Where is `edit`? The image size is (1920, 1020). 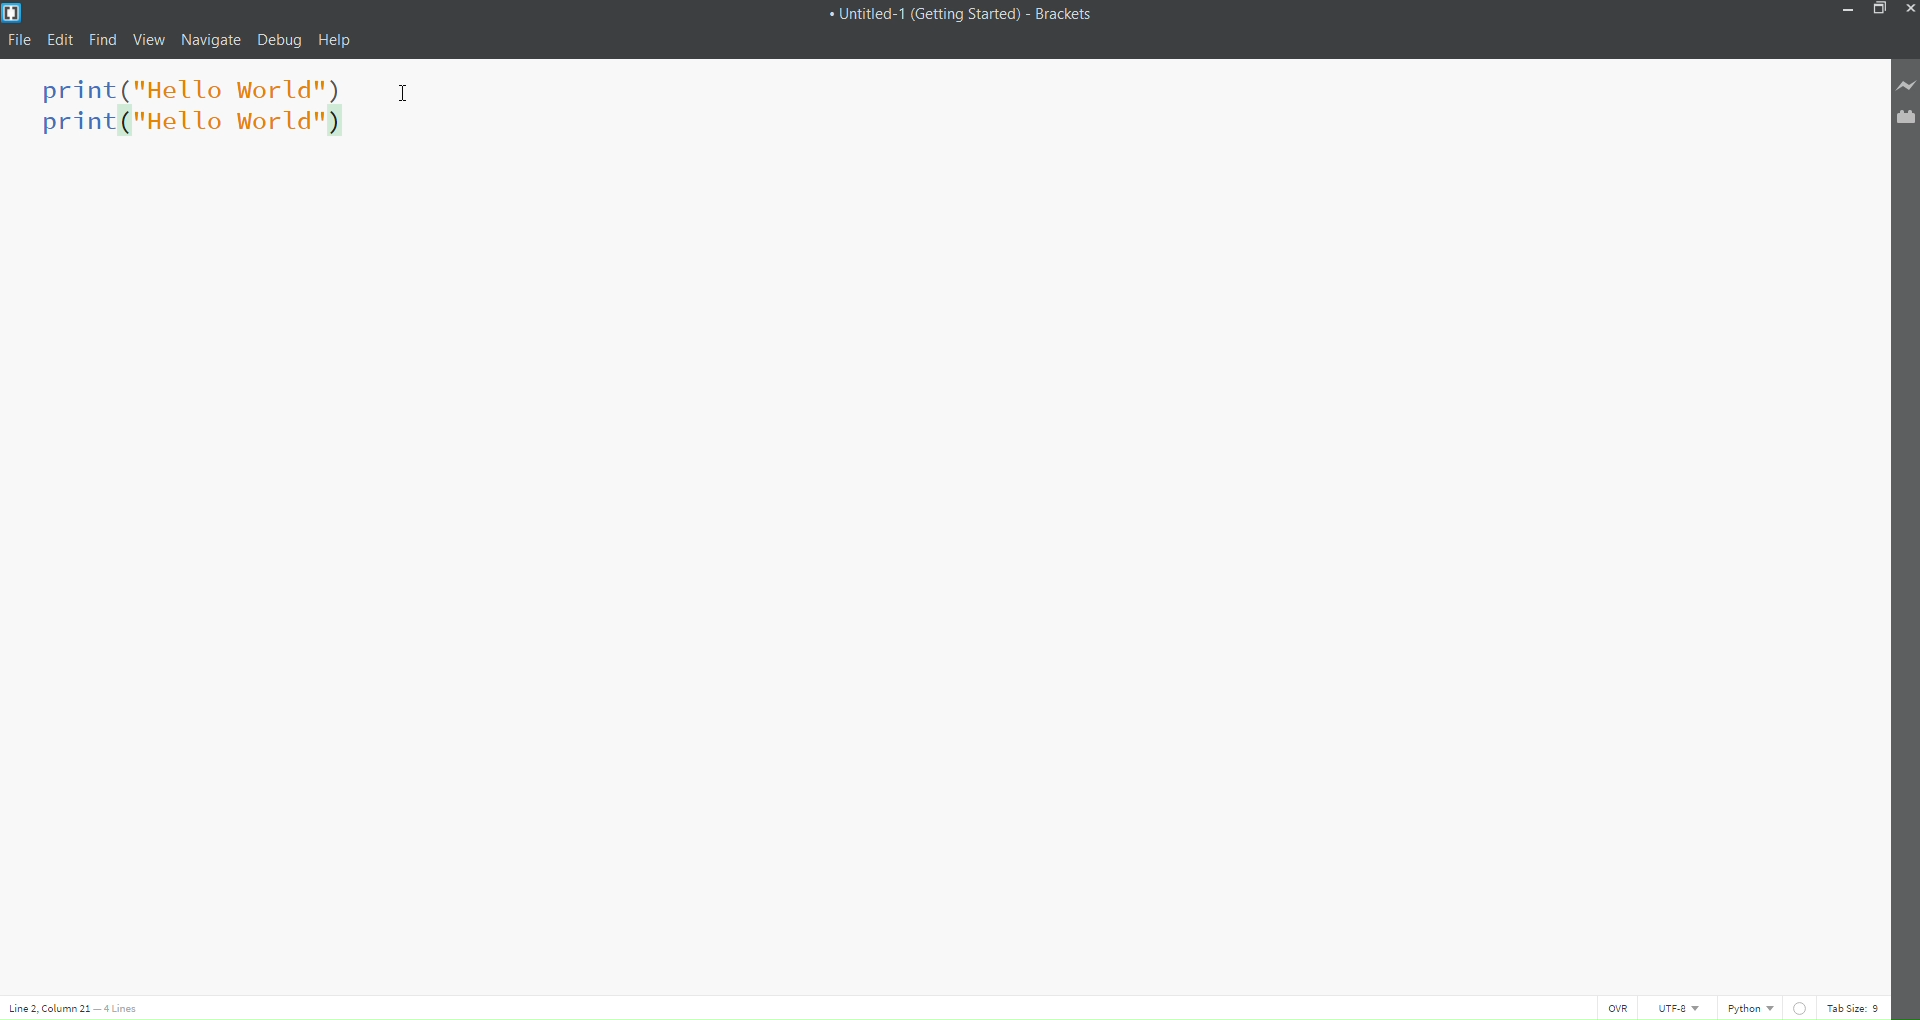
edit is located at coordinates (61, 41).